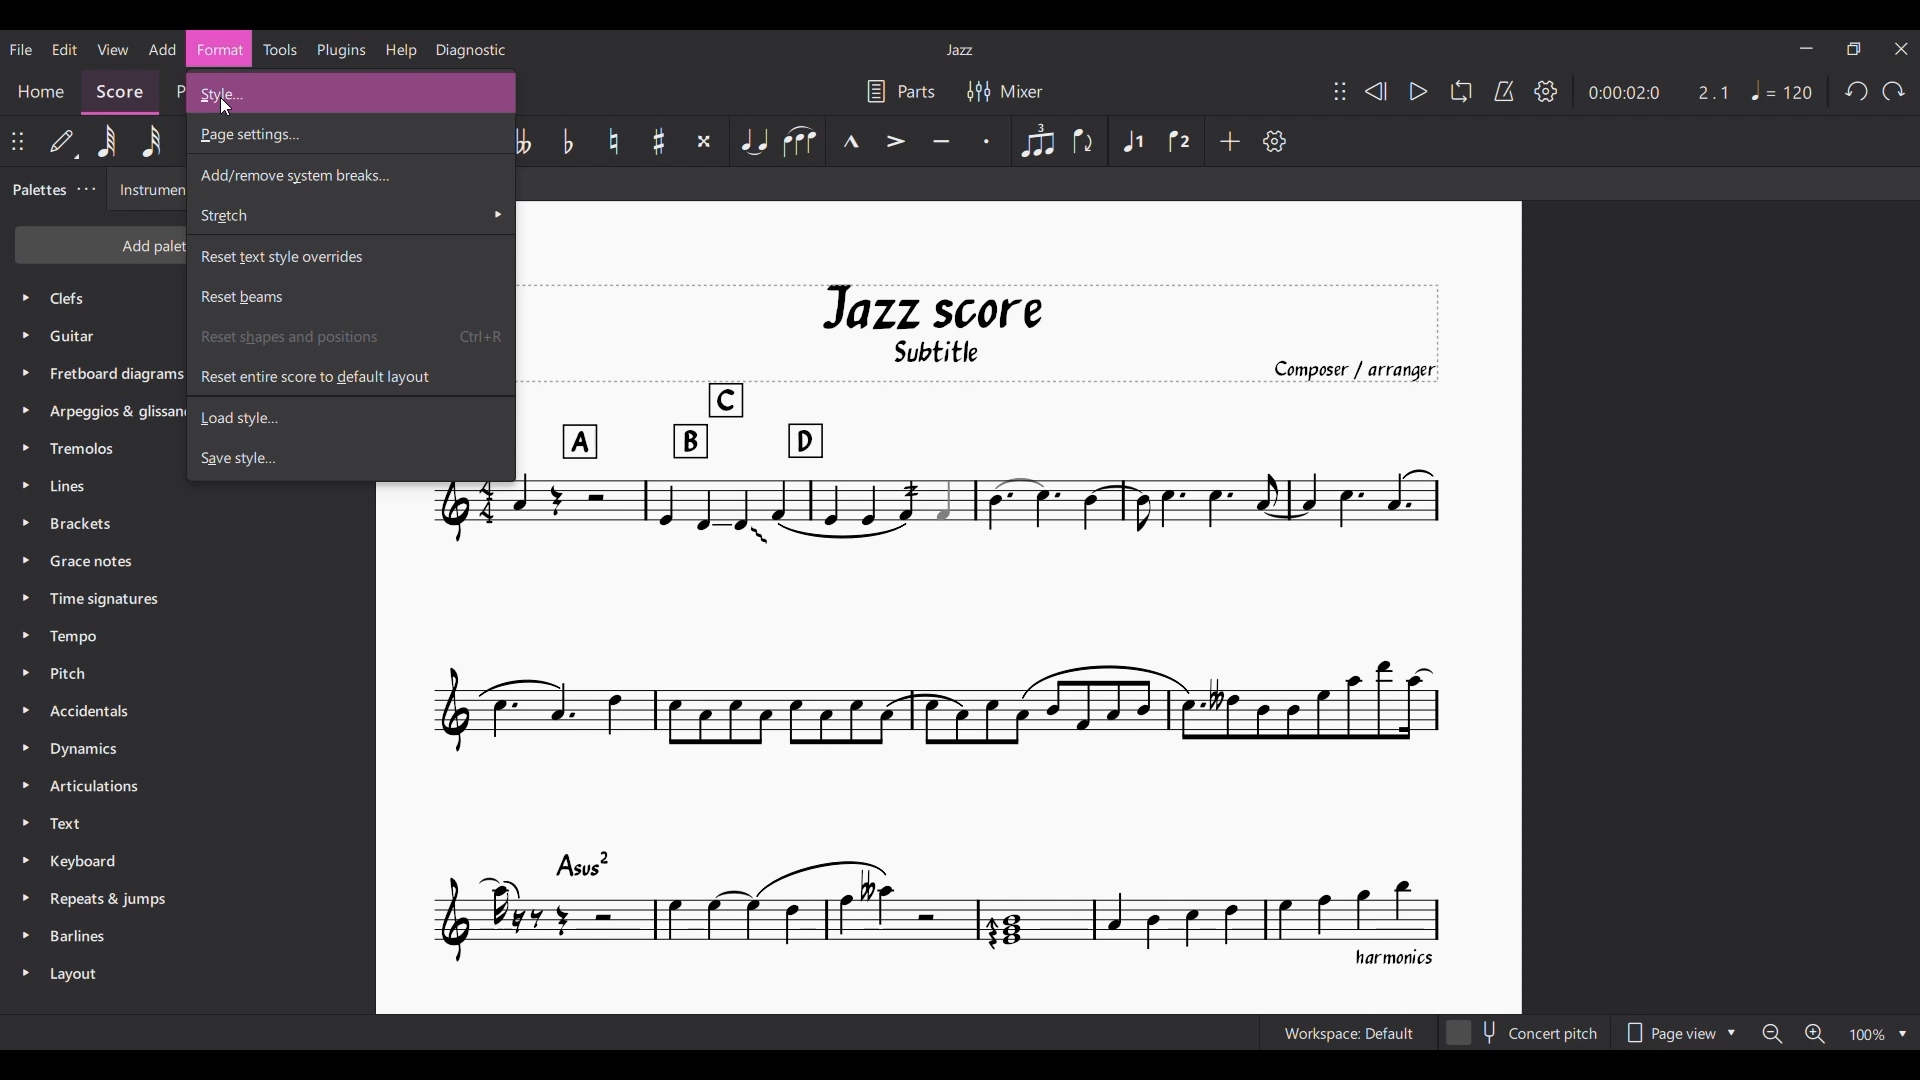 The width and height of the screenshot is (1920, 1080). I want to click on Layout, so click(73, 976).